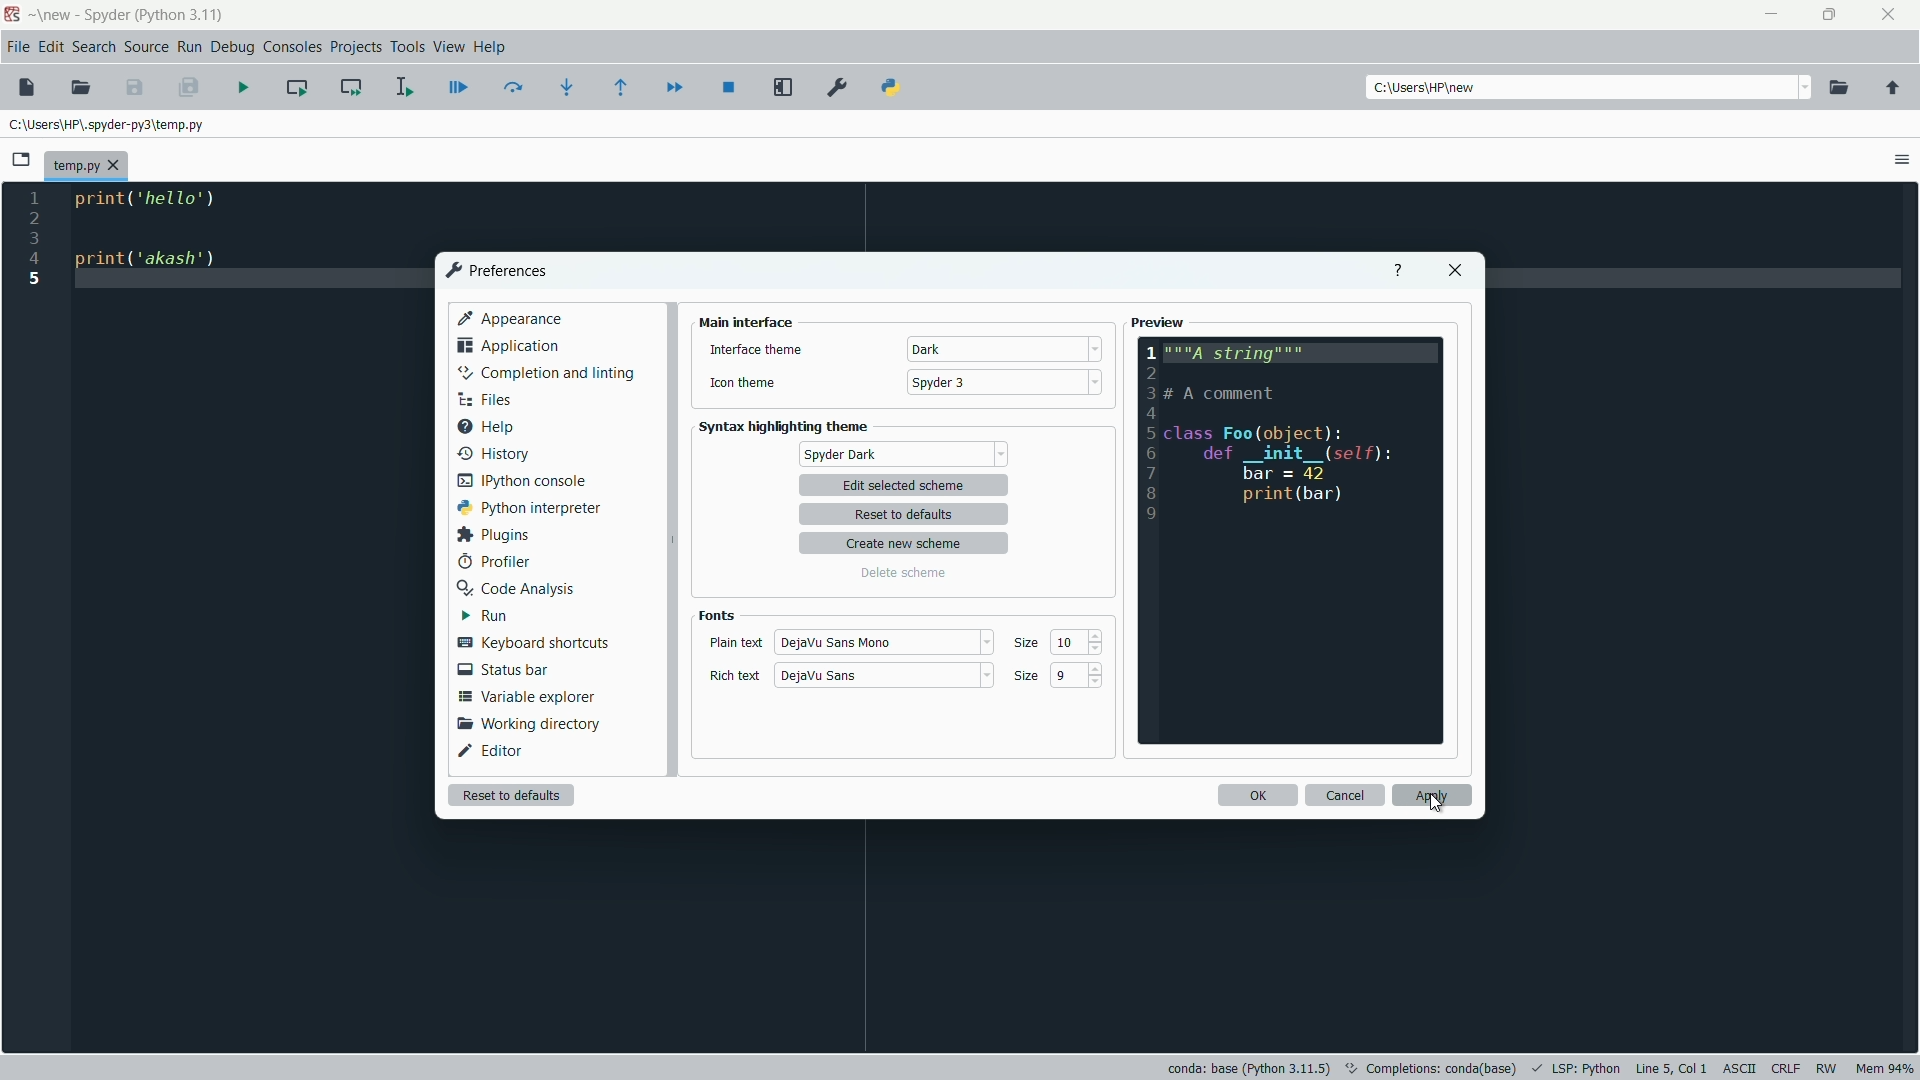 This screenshot has width=1920, height=1080. What do you see at coordinates (490, 536) in the screenshot?
I see `plugins` at bounding box center [490, 536].